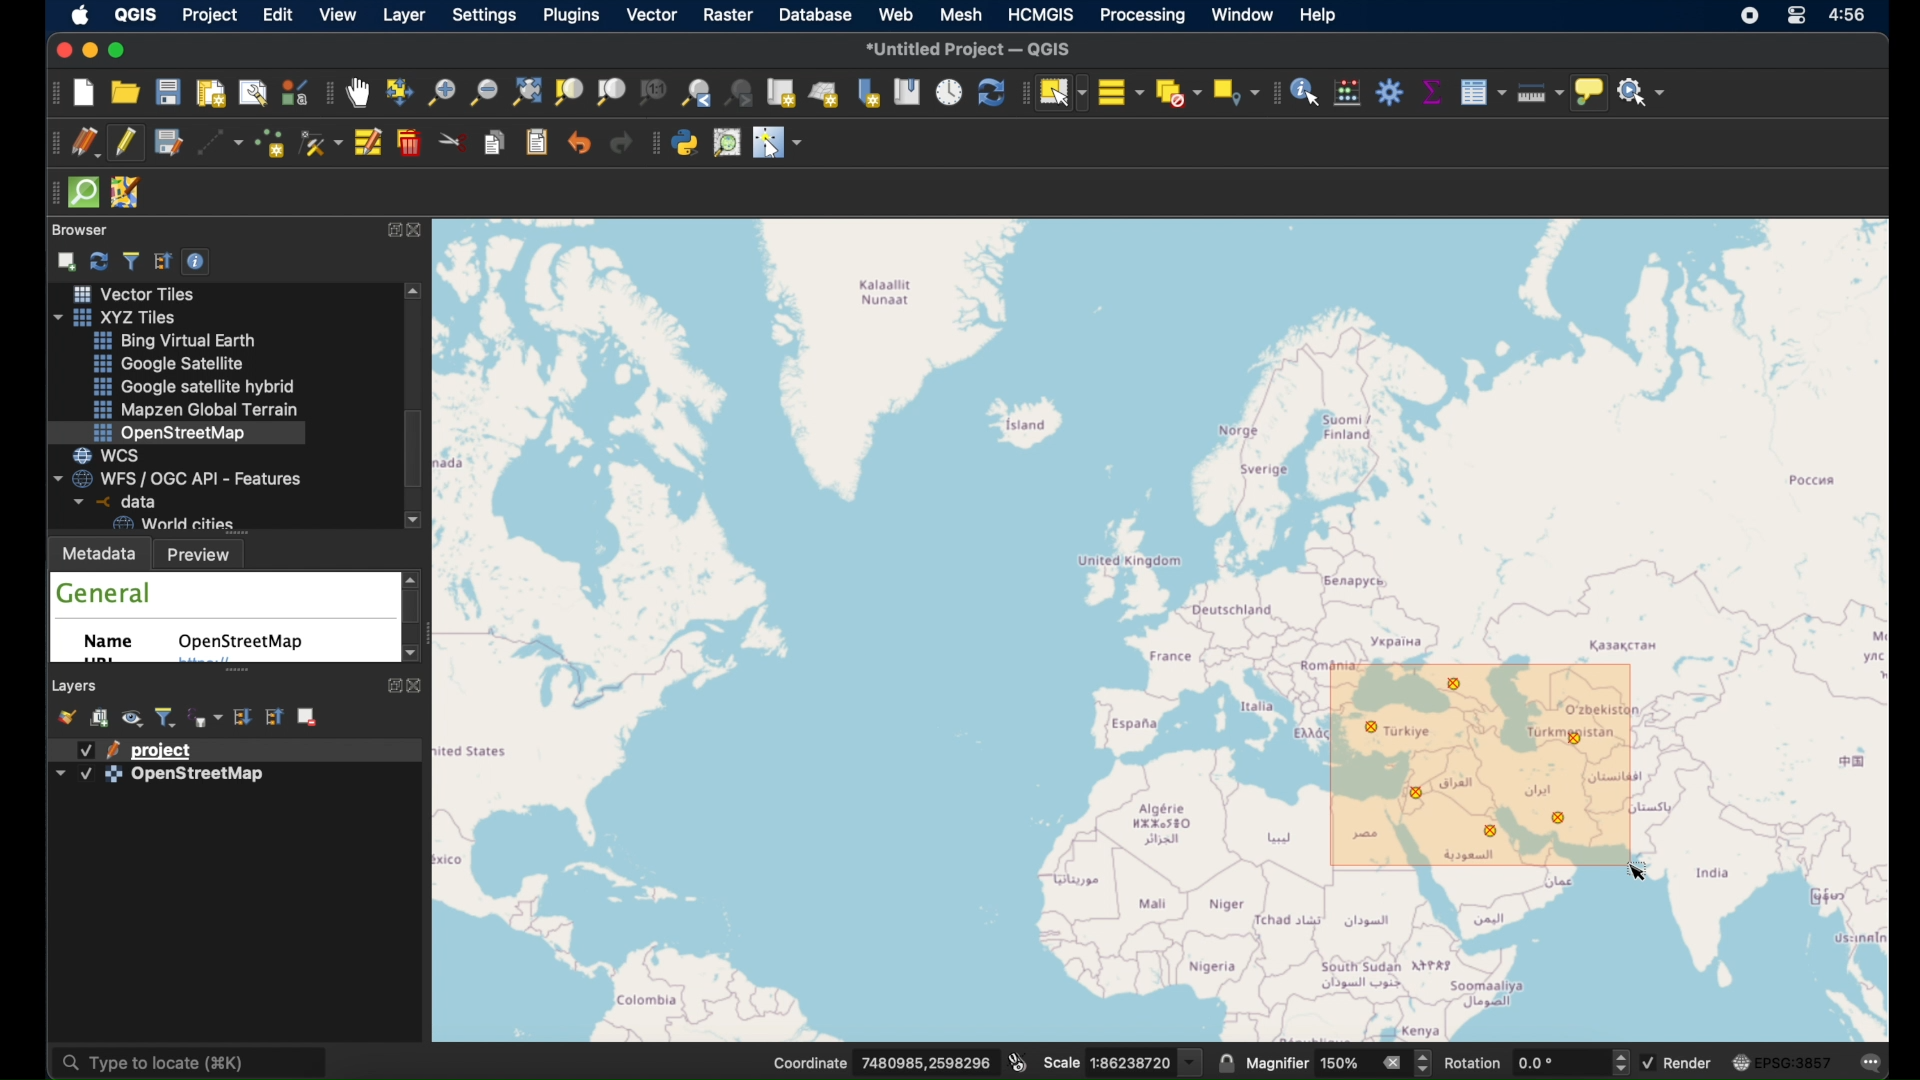  What do you see at coordinates (1535, 91) in the screenshot?
I see `measure line` at bounding box center [1535, 91].